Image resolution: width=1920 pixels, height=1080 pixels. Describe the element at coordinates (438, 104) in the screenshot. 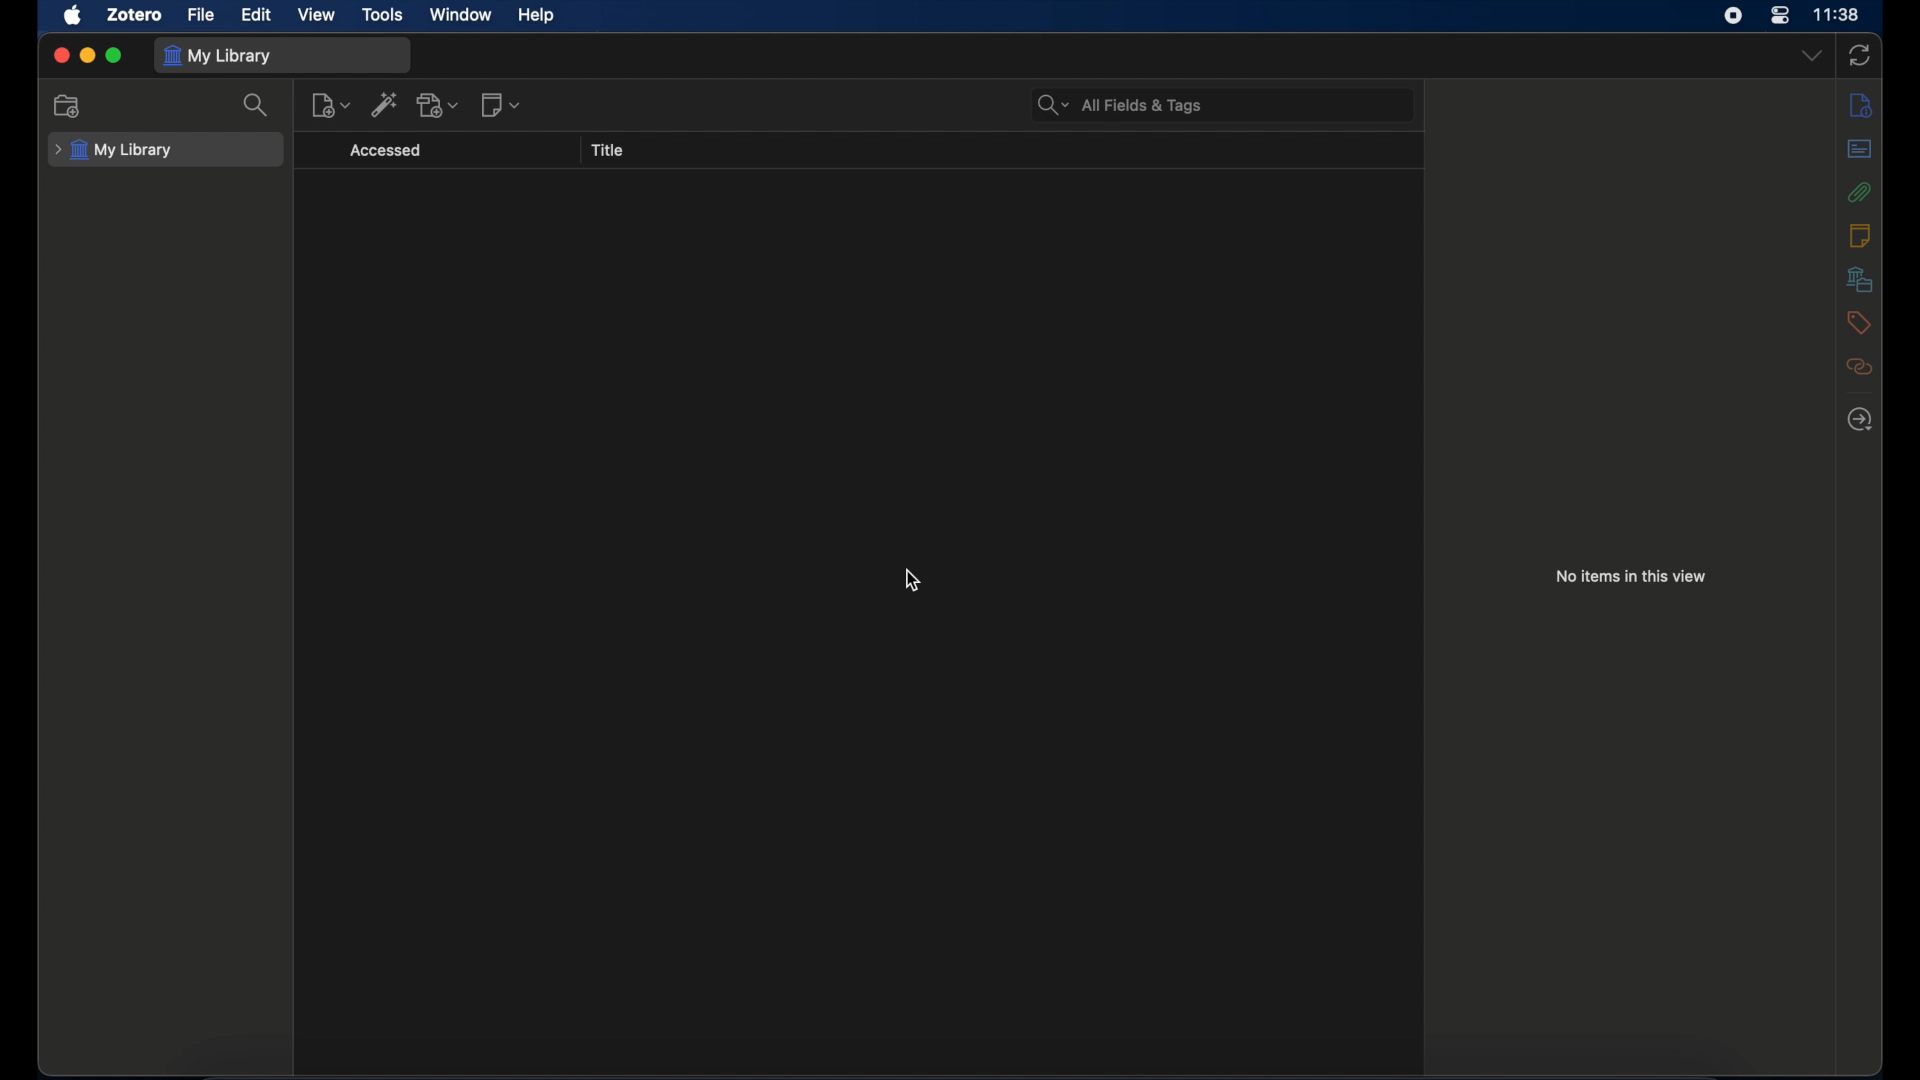

I see `add attachments` at that location.